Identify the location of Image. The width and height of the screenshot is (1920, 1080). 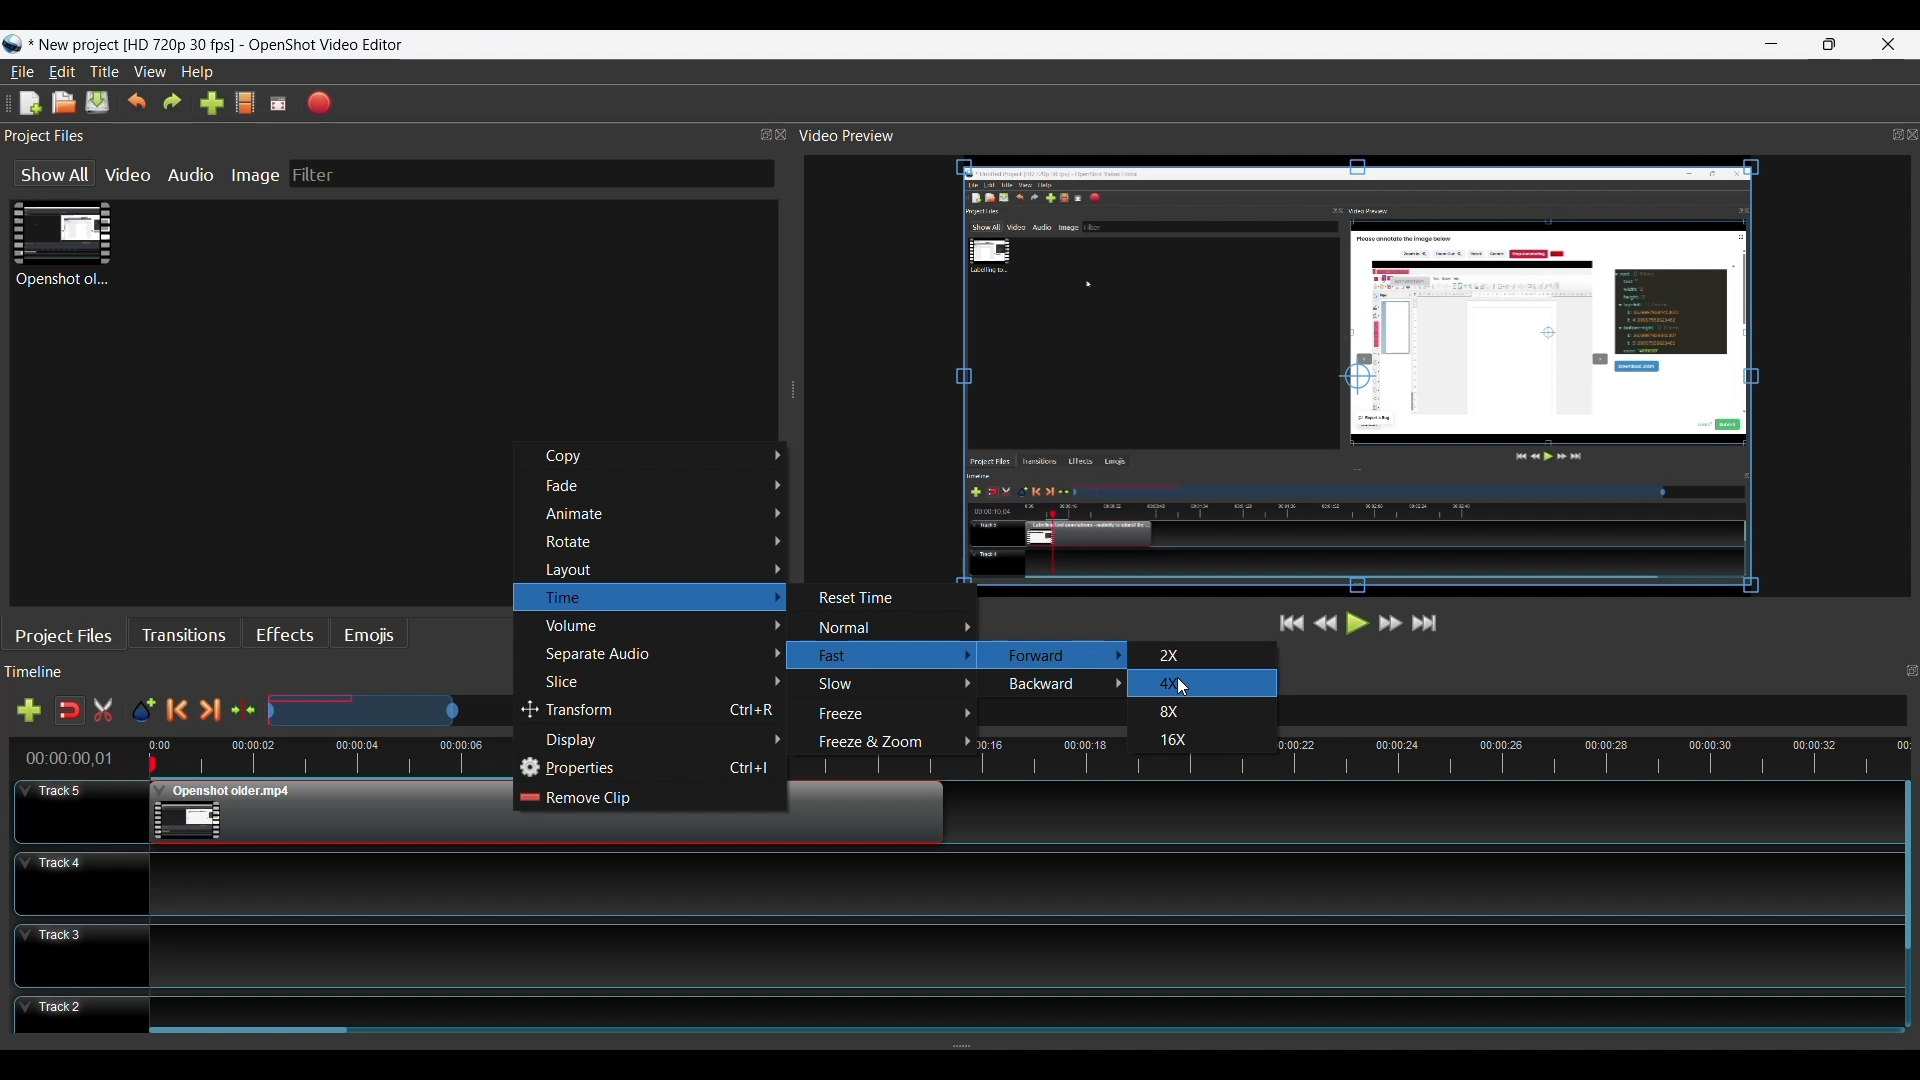
(254, 176).